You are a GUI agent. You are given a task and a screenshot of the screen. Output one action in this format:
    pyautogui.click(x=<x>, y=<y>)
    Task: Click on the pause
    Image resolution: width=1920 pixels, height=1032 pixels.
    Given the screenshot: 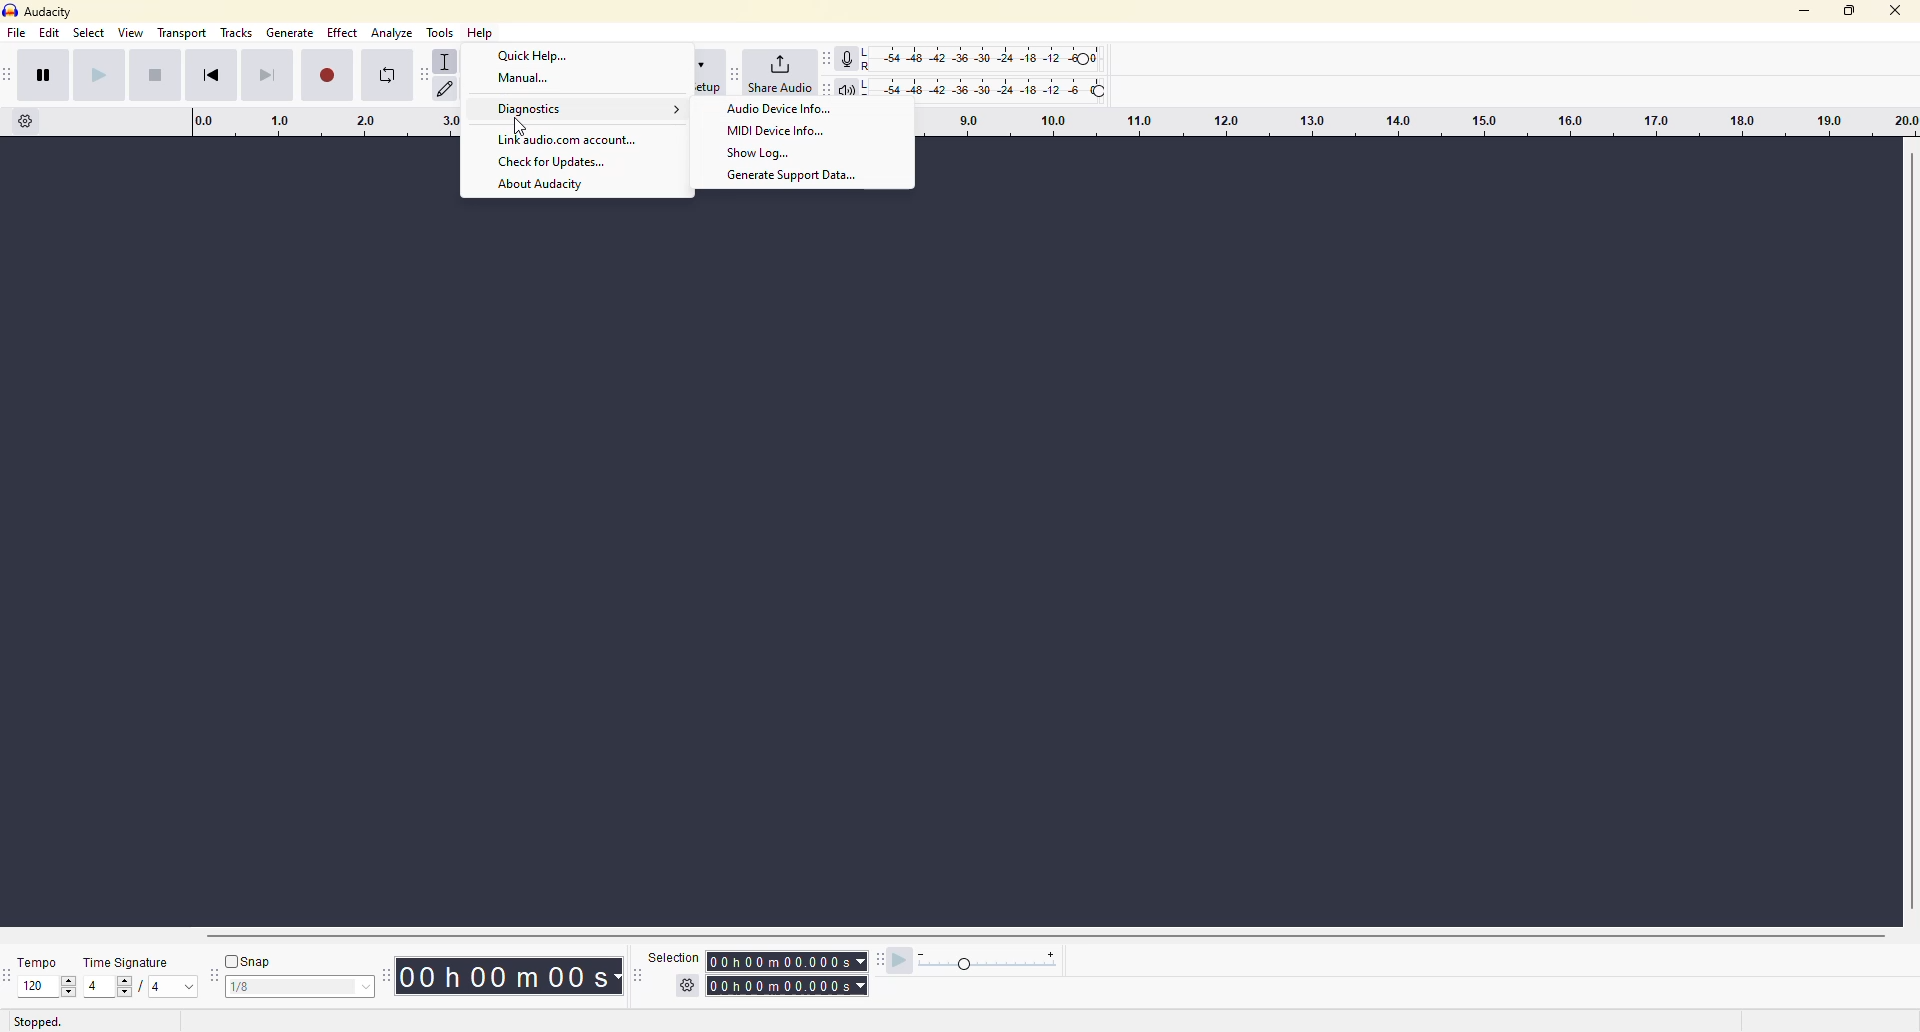 What is the action you would take?
    pyautogui.click(x=46, y=77)
    